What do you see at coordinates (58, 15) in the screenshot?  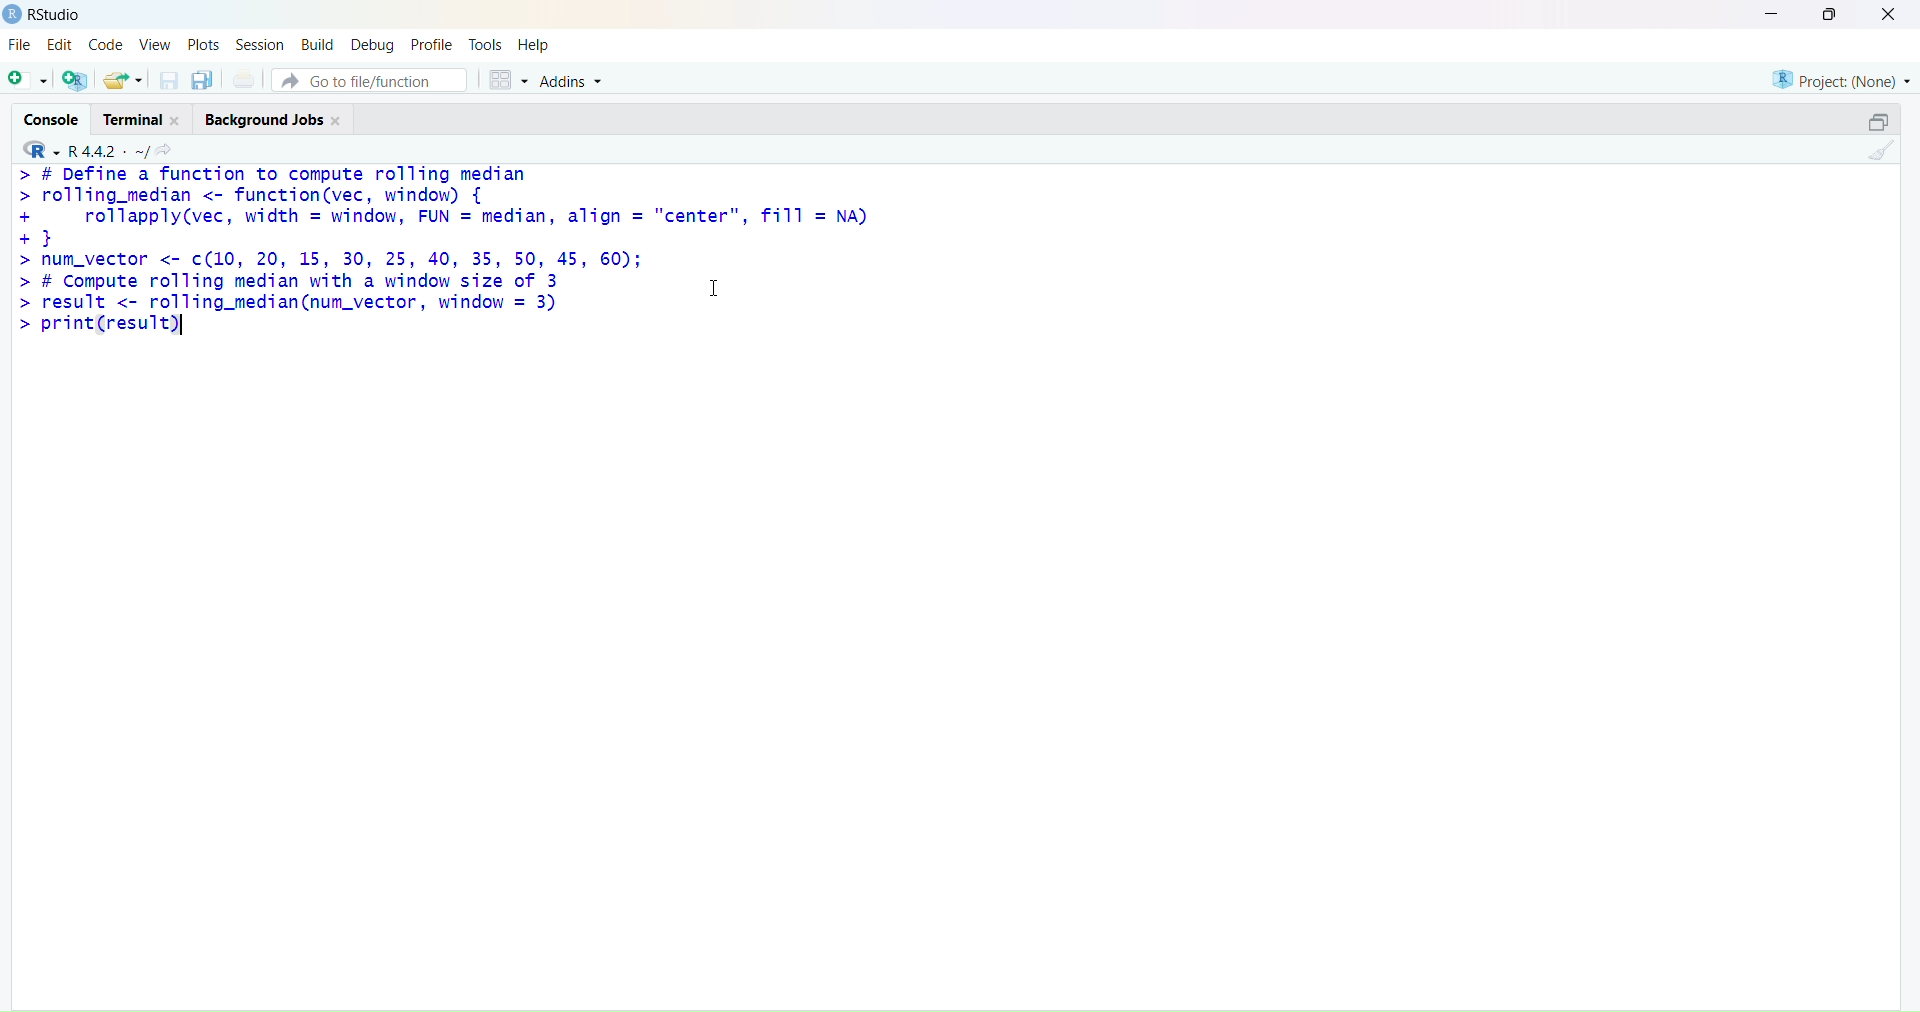 I see `RStudio` at bounding box center [58, 15].